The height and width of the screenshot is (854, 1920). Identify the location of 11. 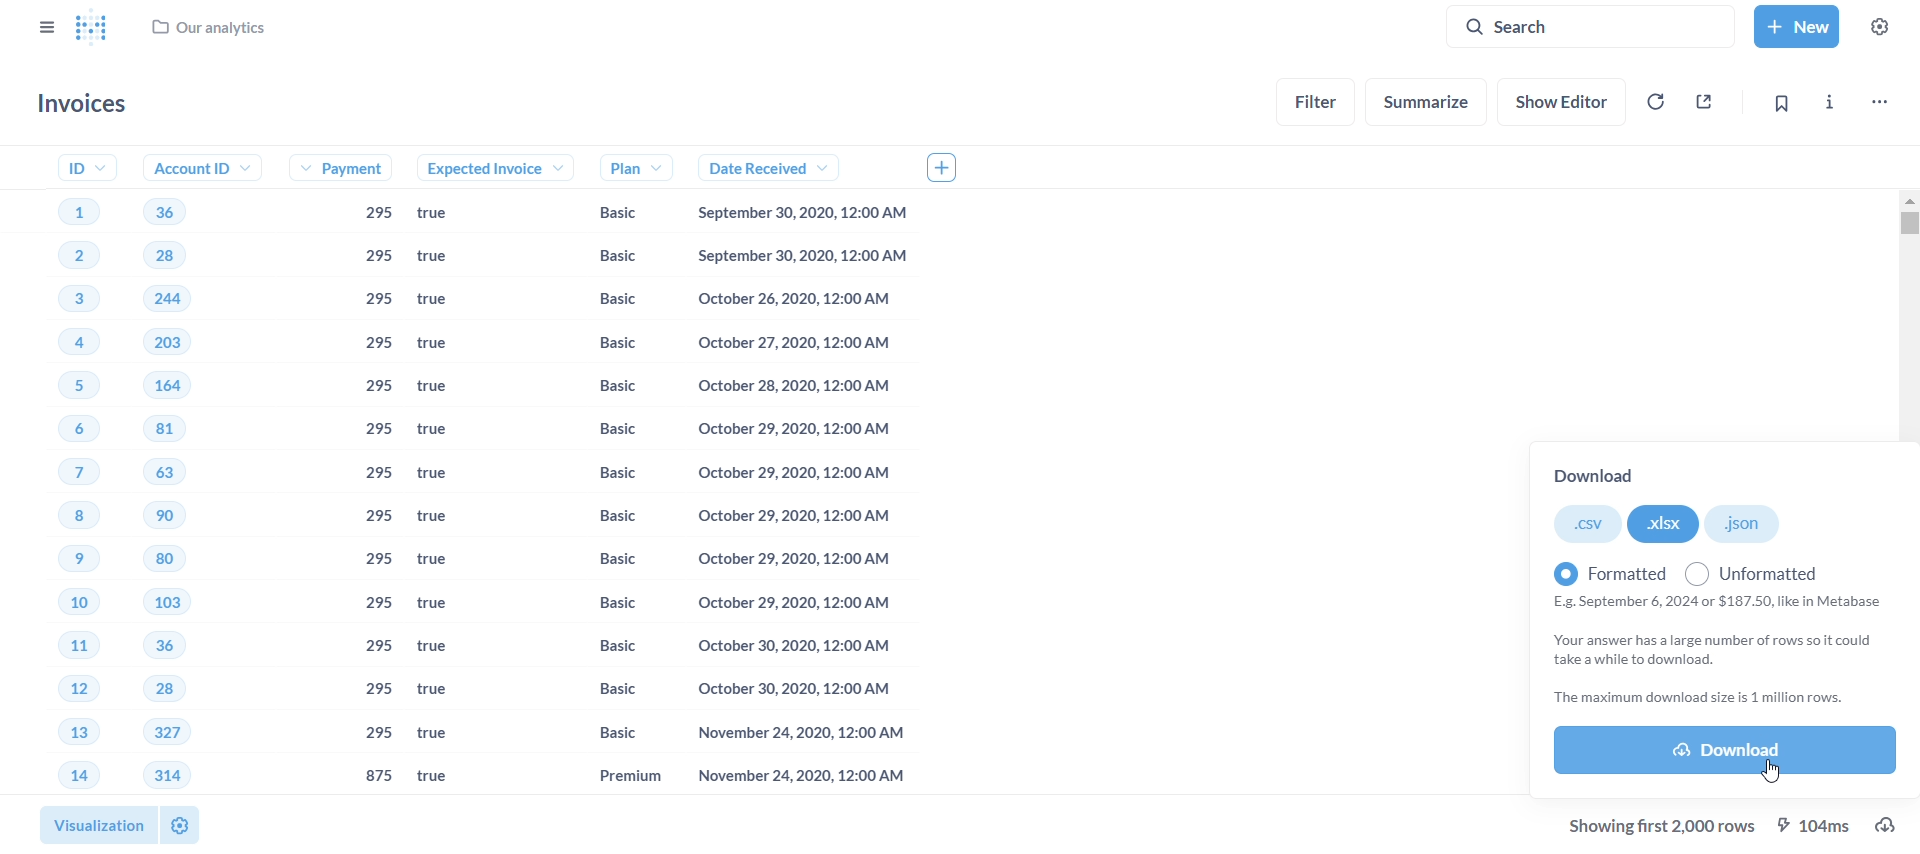
(61, 648).